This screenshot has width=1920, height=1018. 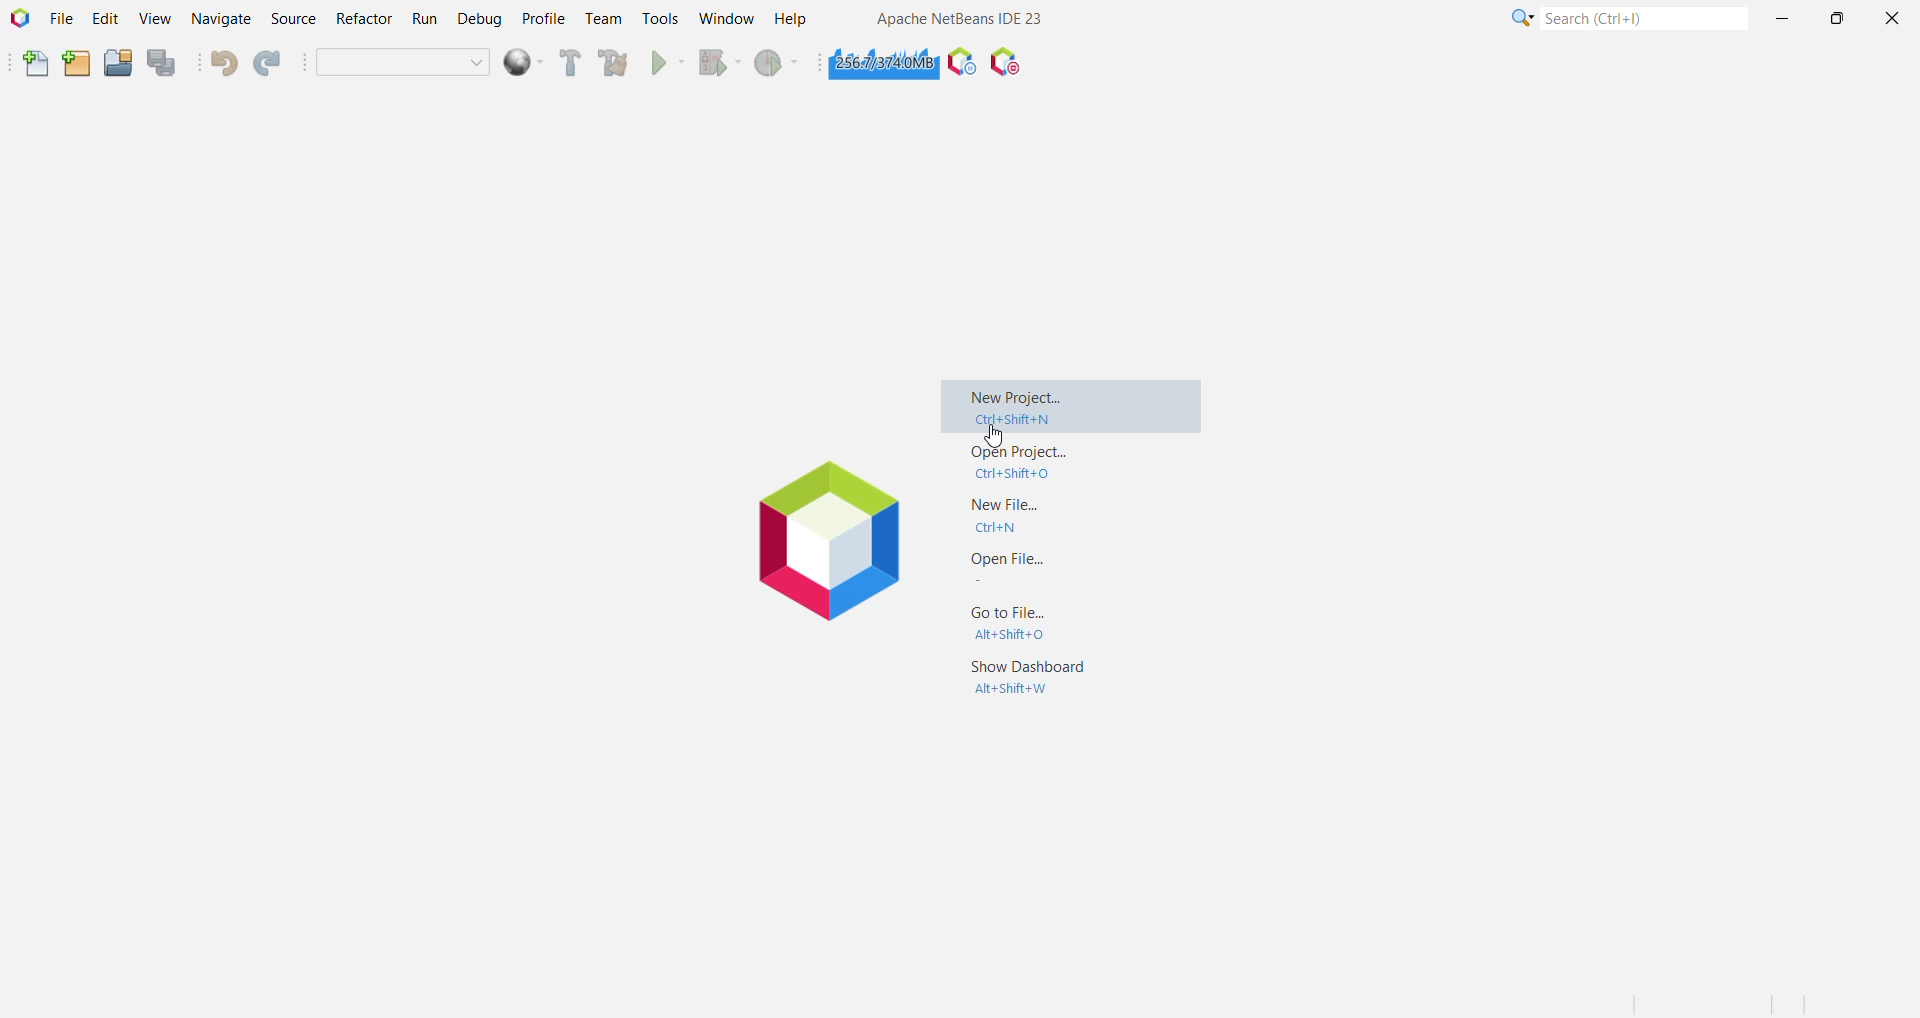 I want to click on File, so click(x=62, y=20).